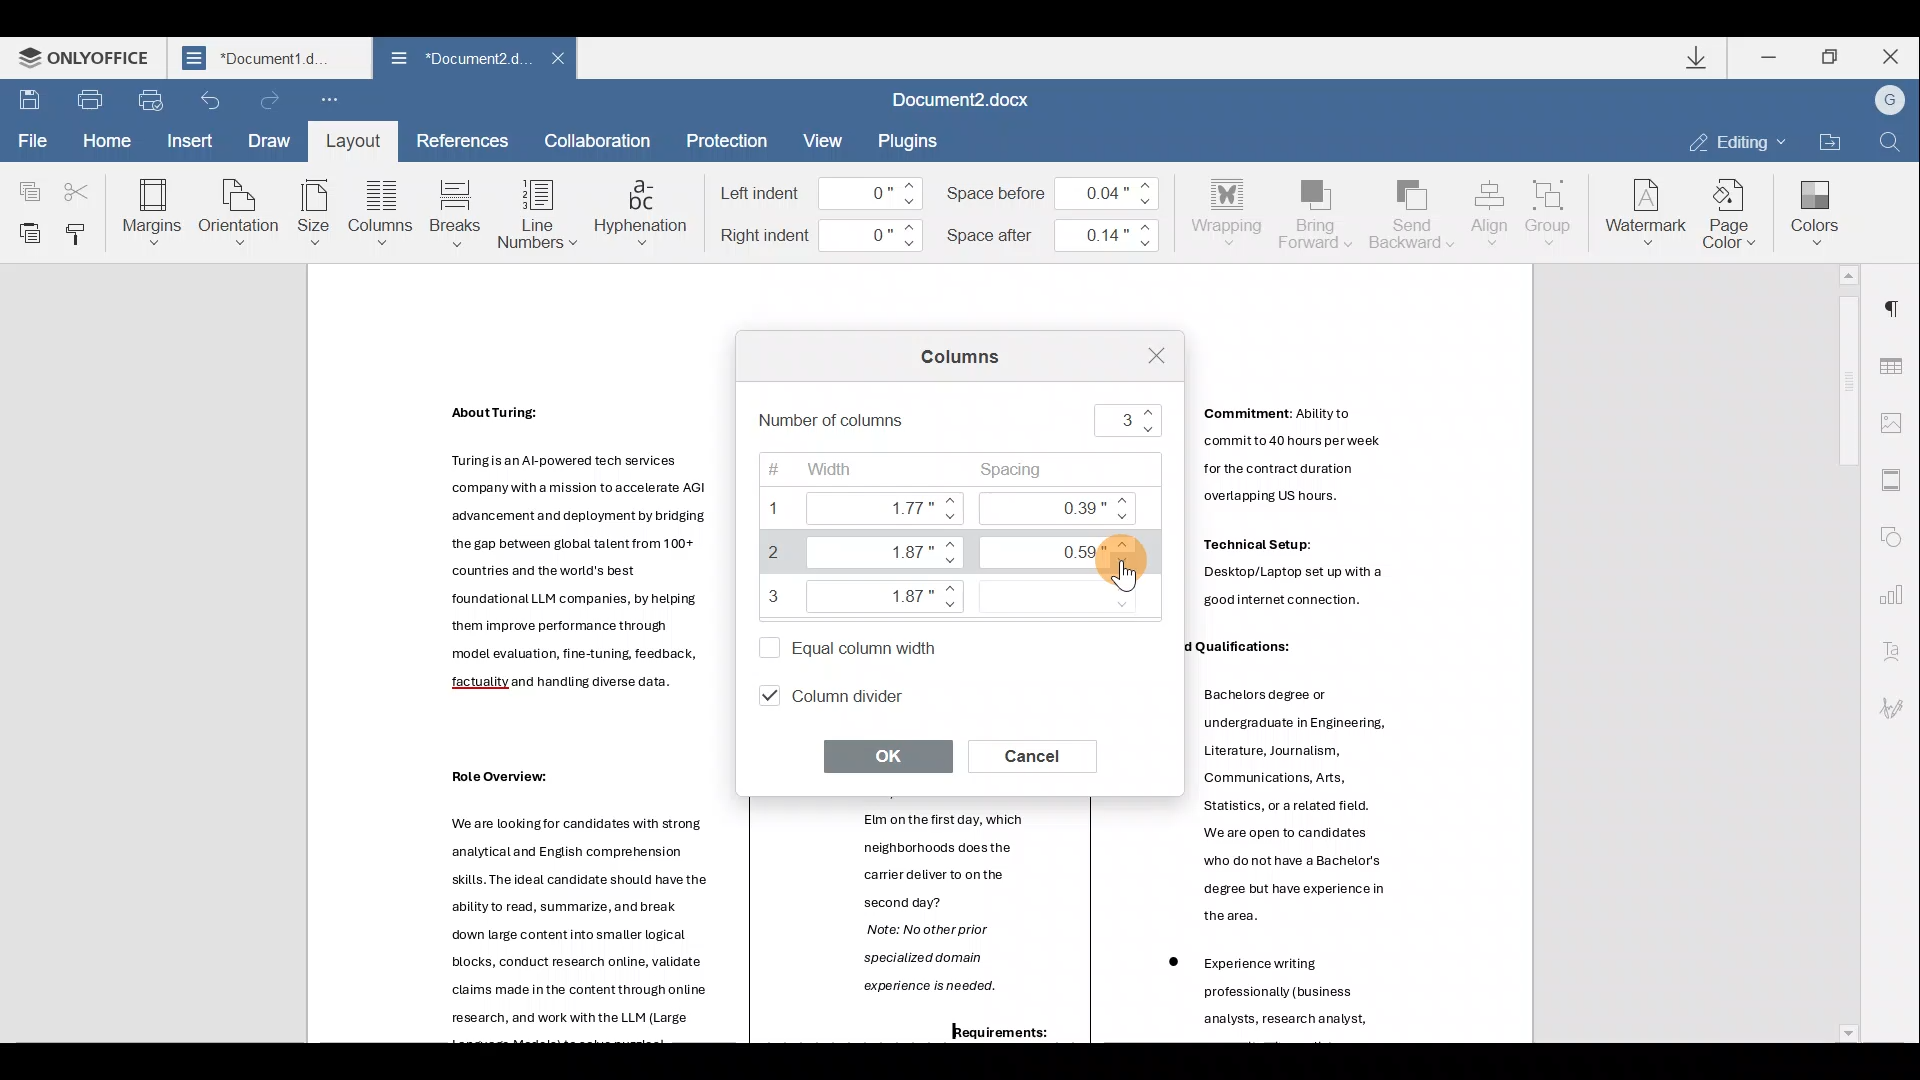 This screenshot has width=1920, height=1080. I want to click on Close, so click(565, 61).